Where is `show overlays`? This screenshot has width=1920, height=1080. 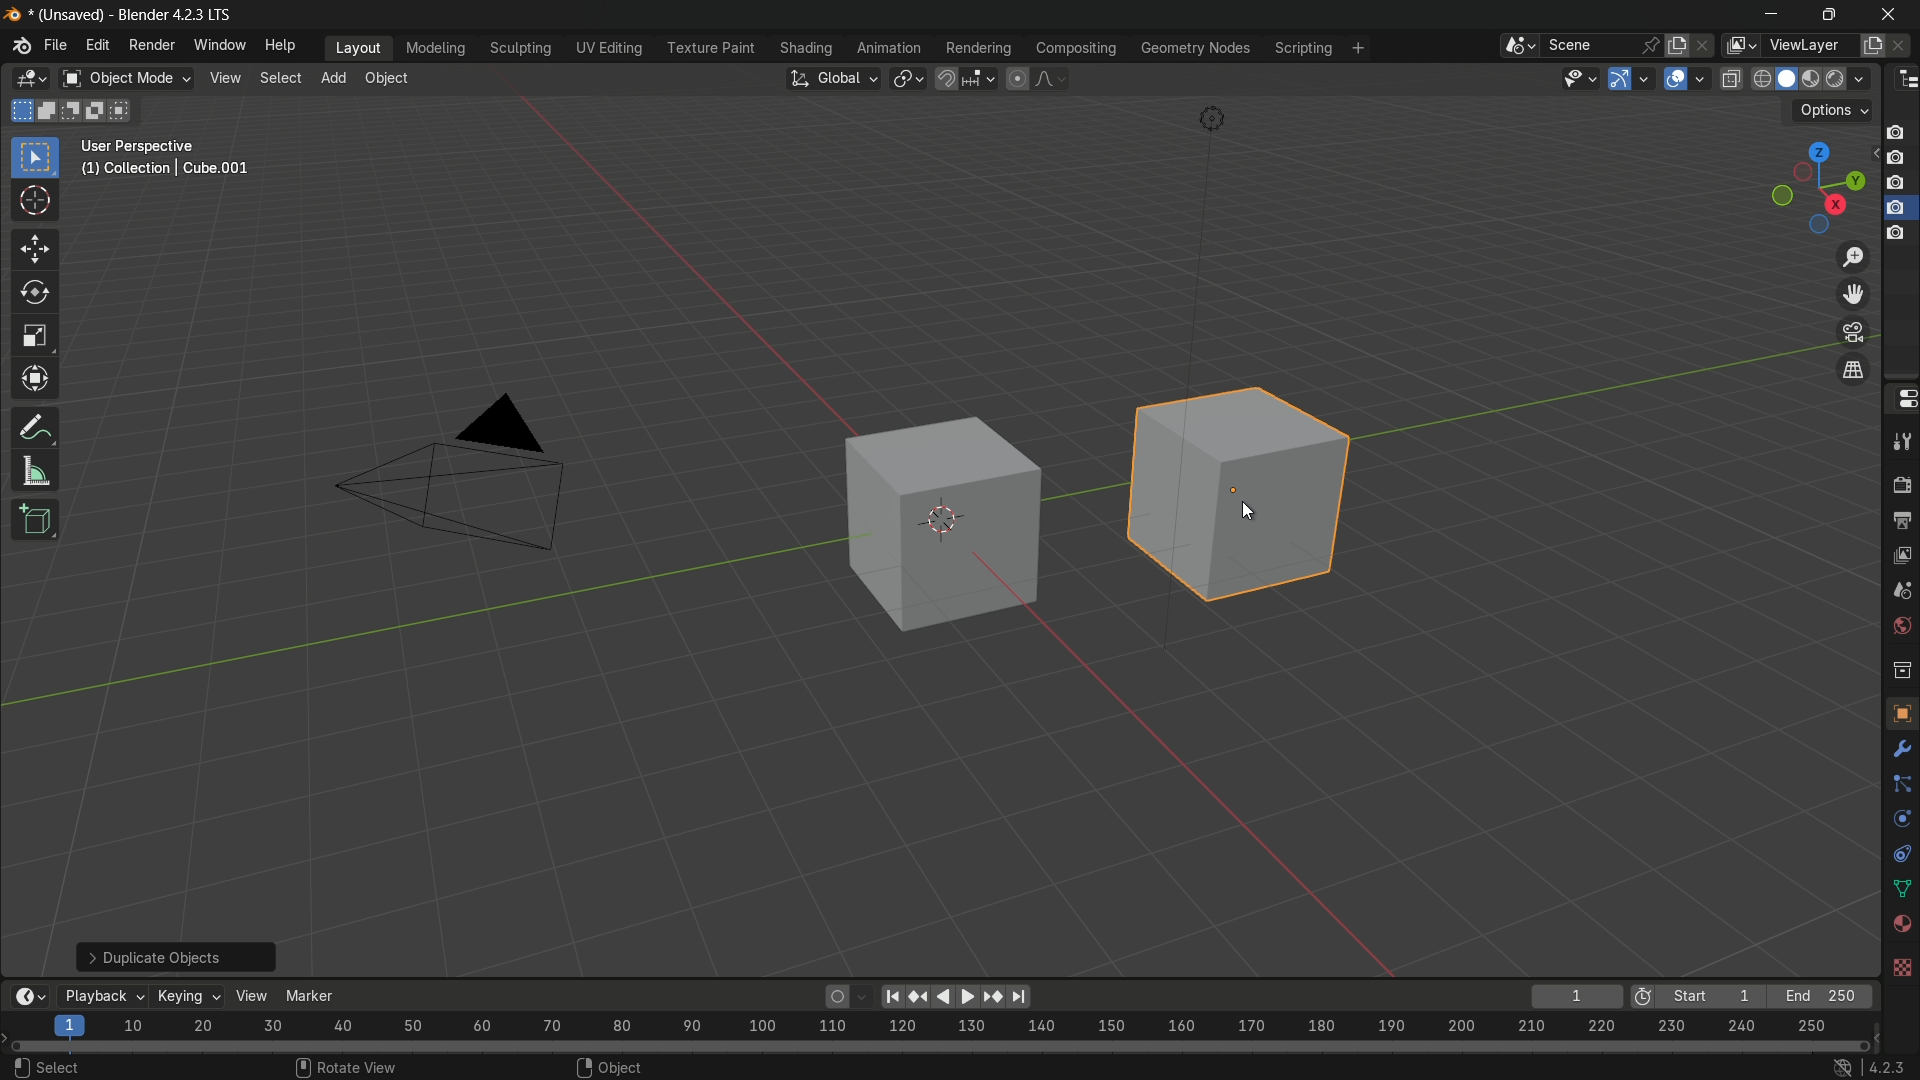 show overlays is located at coordinates (1675, 78).